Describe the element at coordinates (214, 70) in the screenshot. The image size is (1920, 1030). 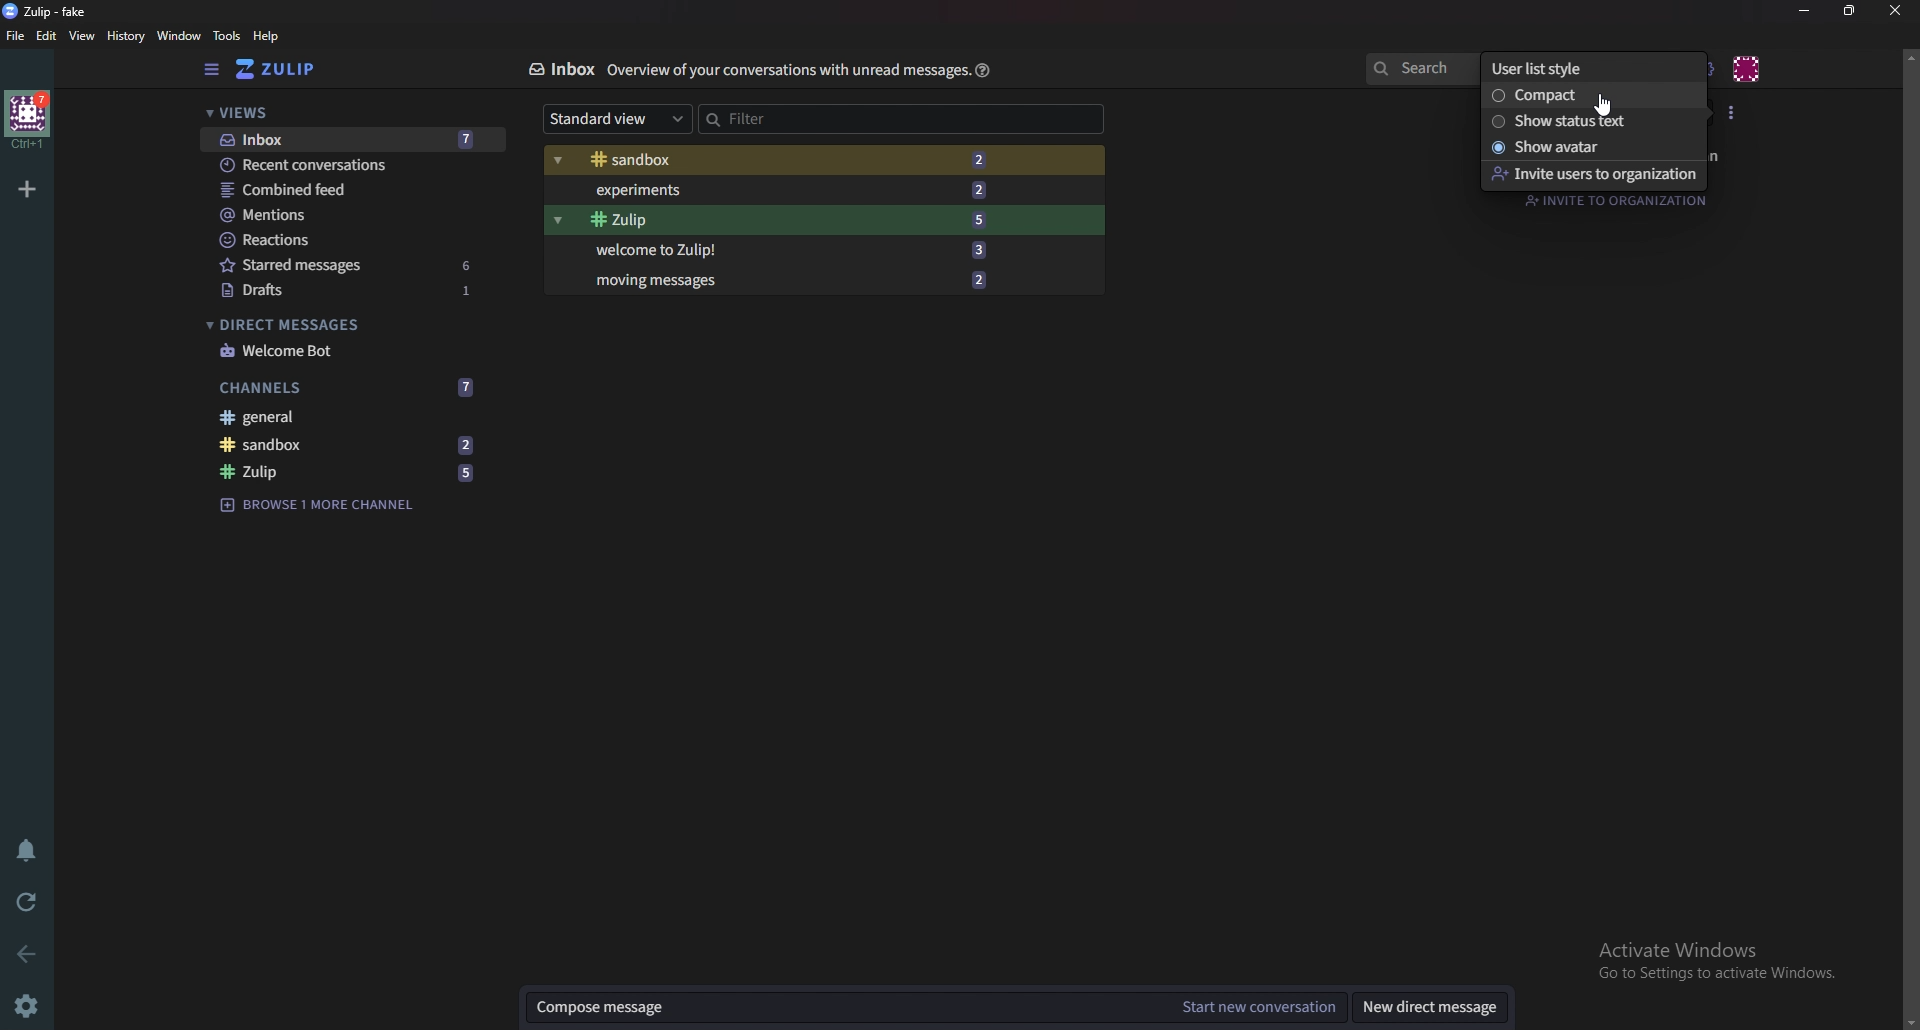
I see `Hide sidebar` at that location.